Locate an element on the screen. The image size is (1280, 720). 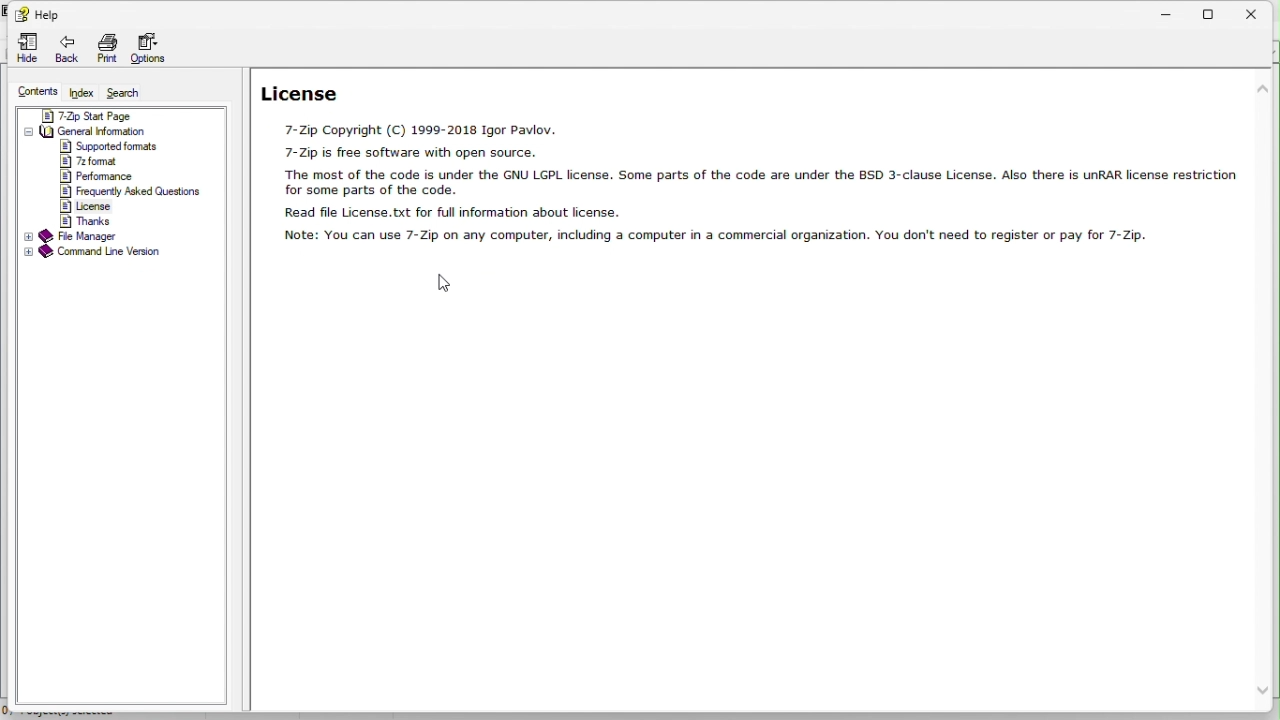
7 zip format is located at coordinates (88, 161).